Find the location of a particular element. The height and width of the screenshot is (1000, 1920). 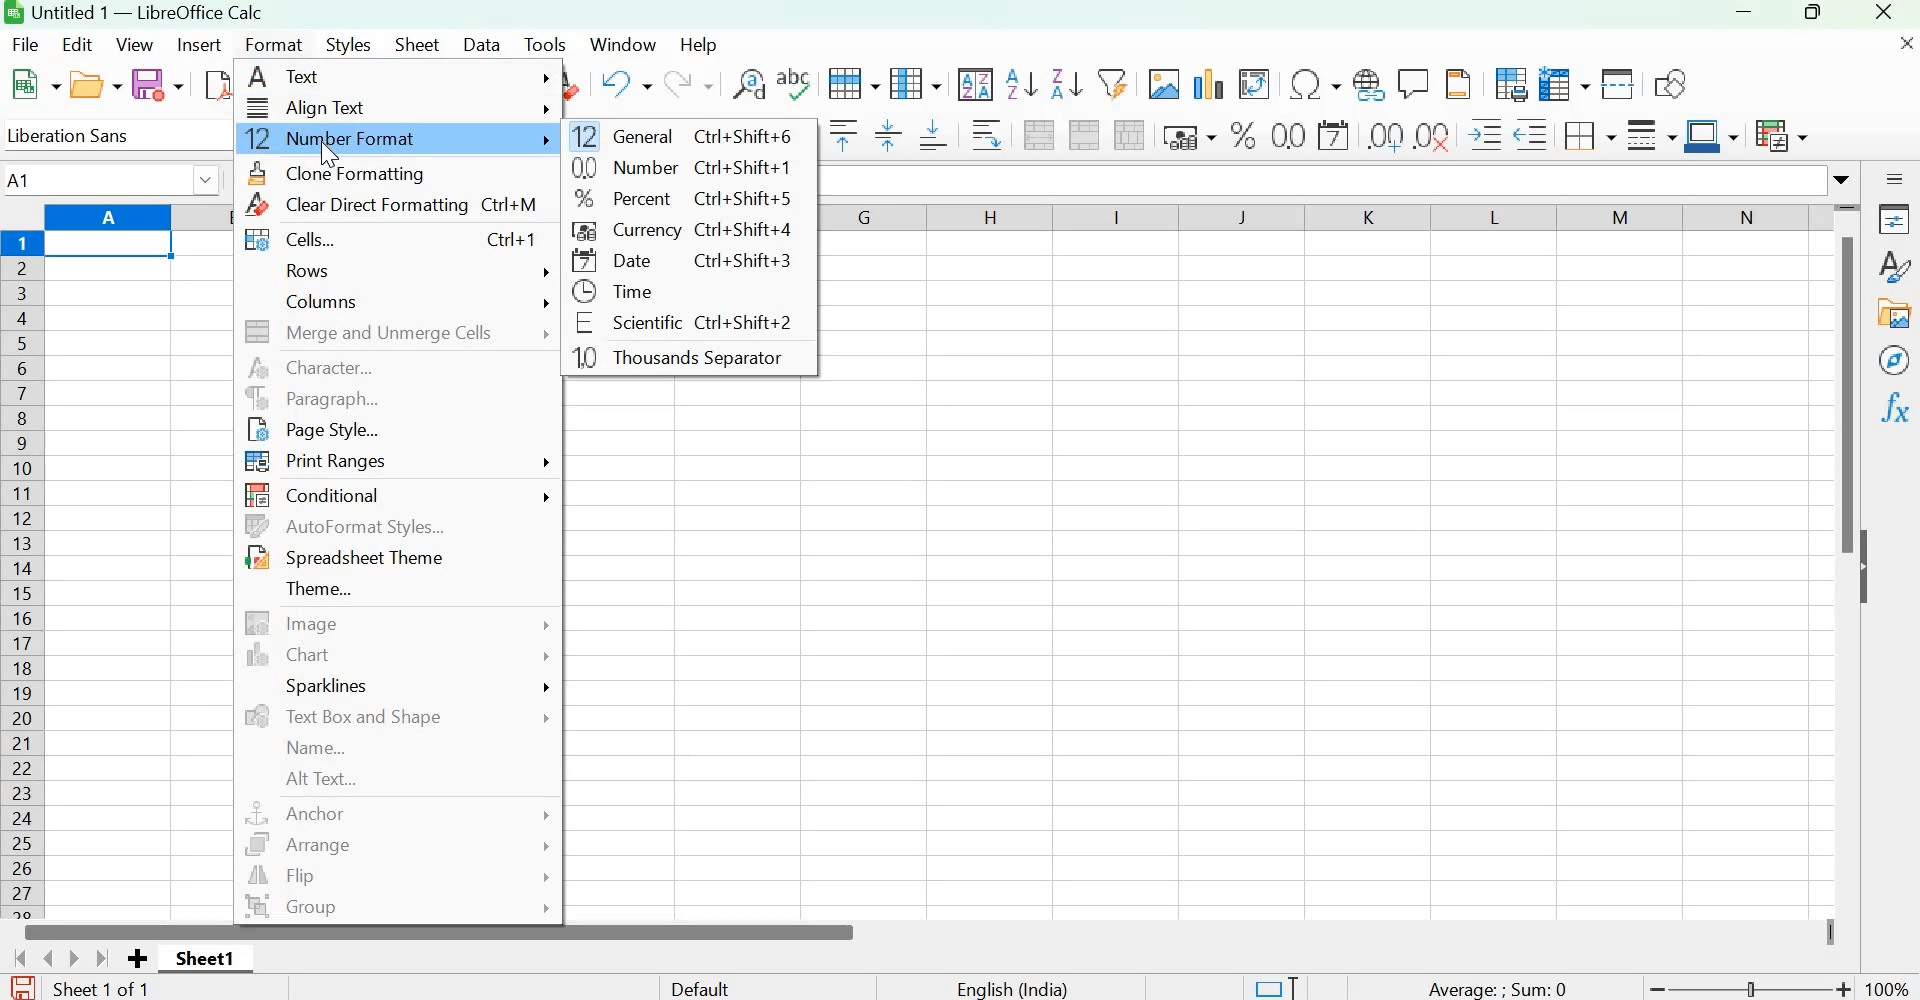

Border color is located at coordinates (1710, 136).